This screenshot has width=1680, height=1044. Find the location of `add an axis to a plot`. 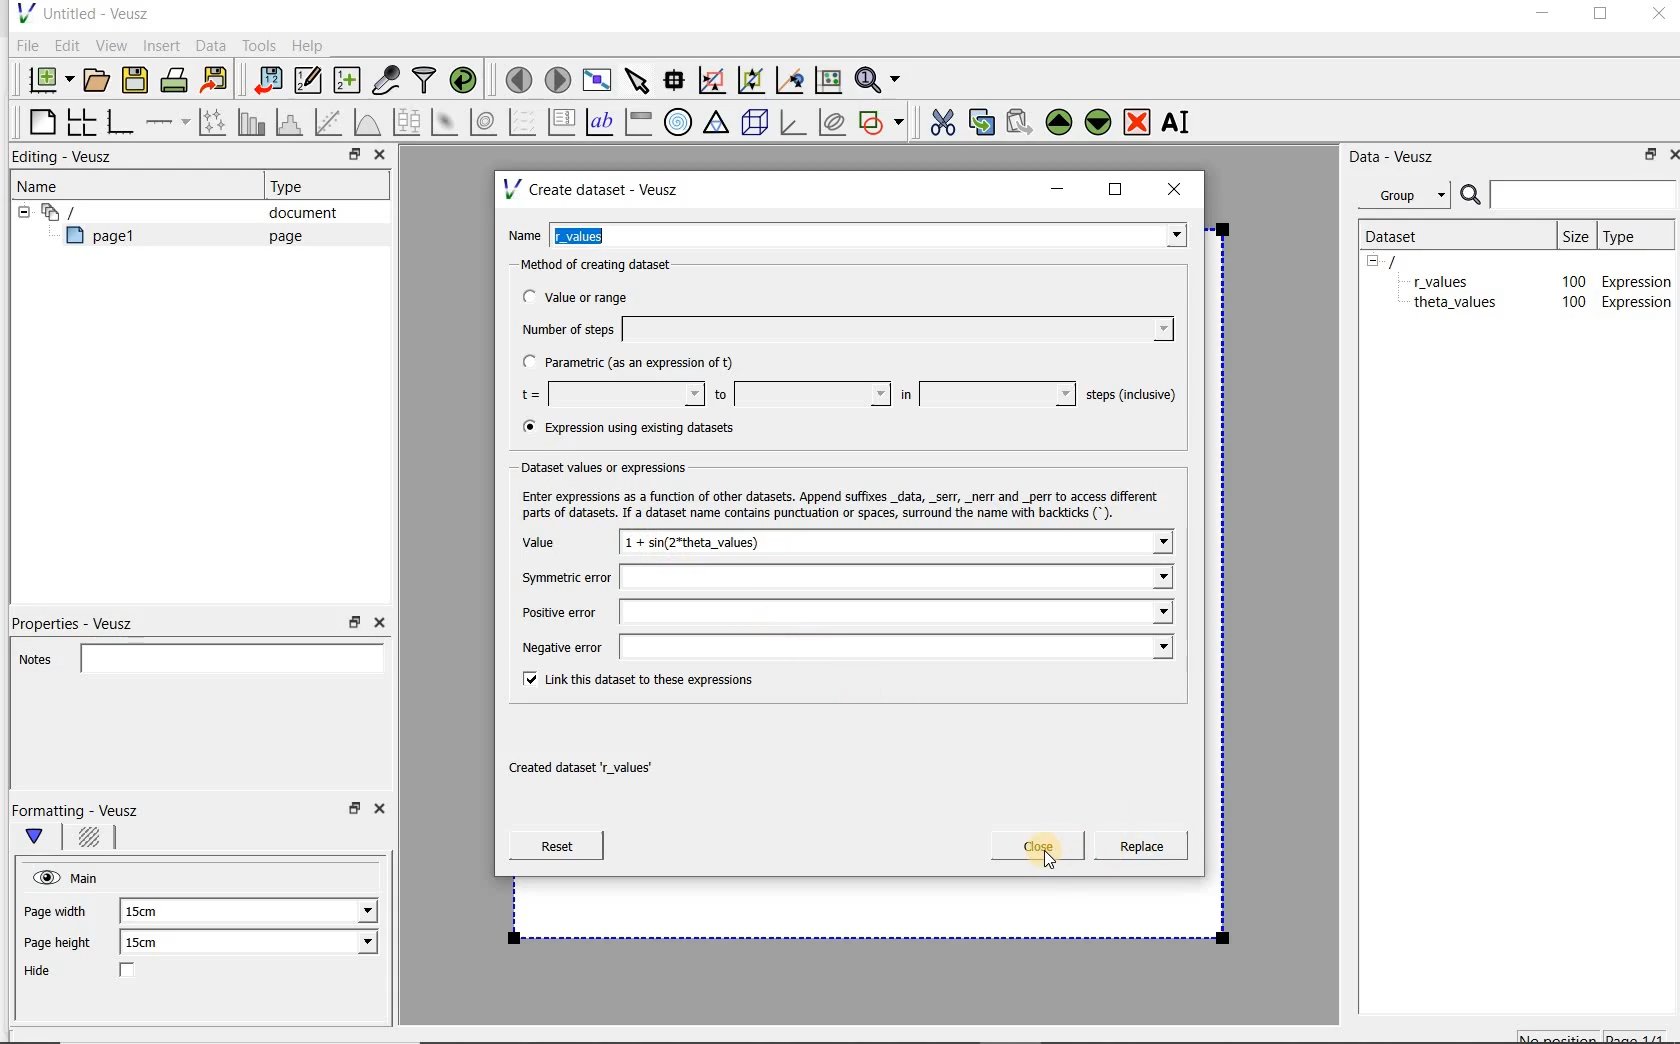

add an axis to a plot is located at coordinates (169, 122).